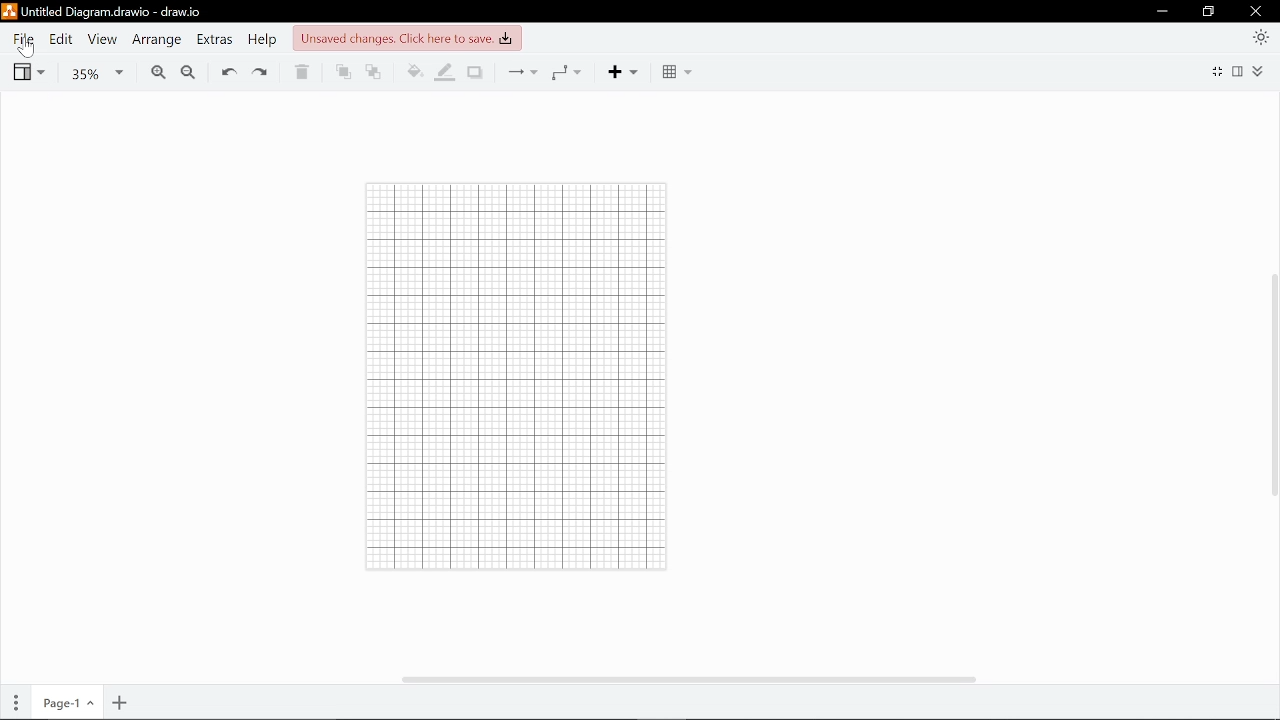 This screenshot has width=1280, height=720. What do you see at coordinates (1262, 73) in the screenshot?
I see `Expand/collapse` at bounding box center [1262, 73].